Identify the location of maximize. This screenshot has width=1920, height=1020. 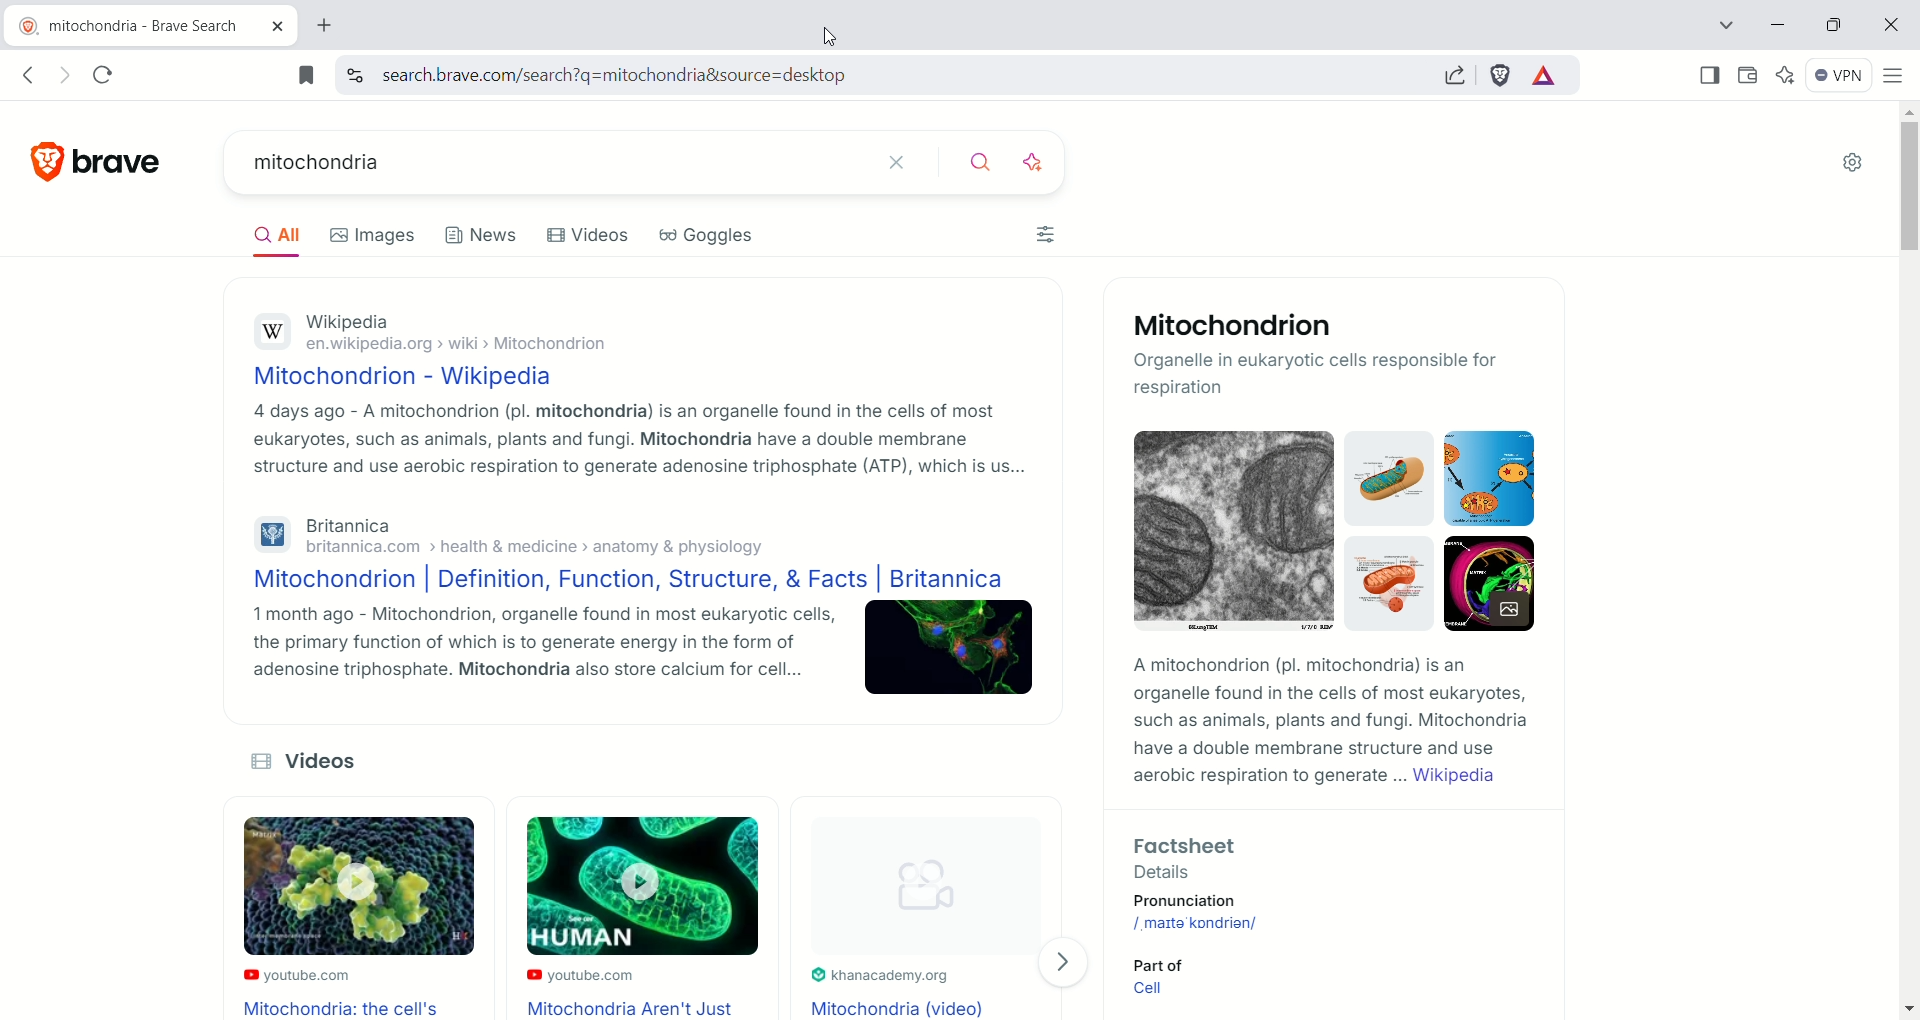
(1834, 26).